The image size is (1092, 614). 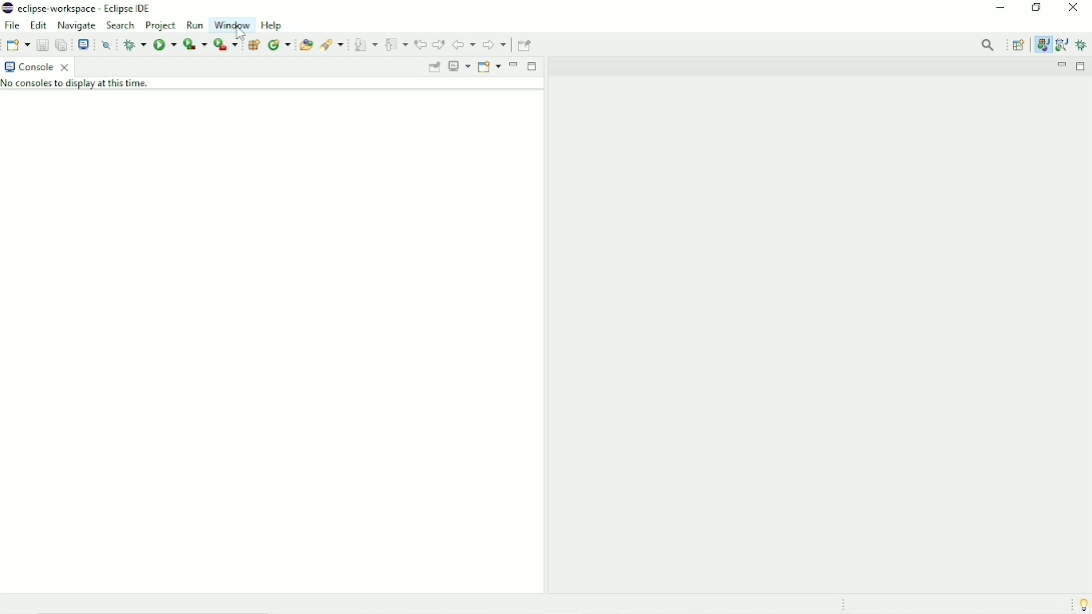 I want to click on Java Browsing, so click(x=1061, y=45).